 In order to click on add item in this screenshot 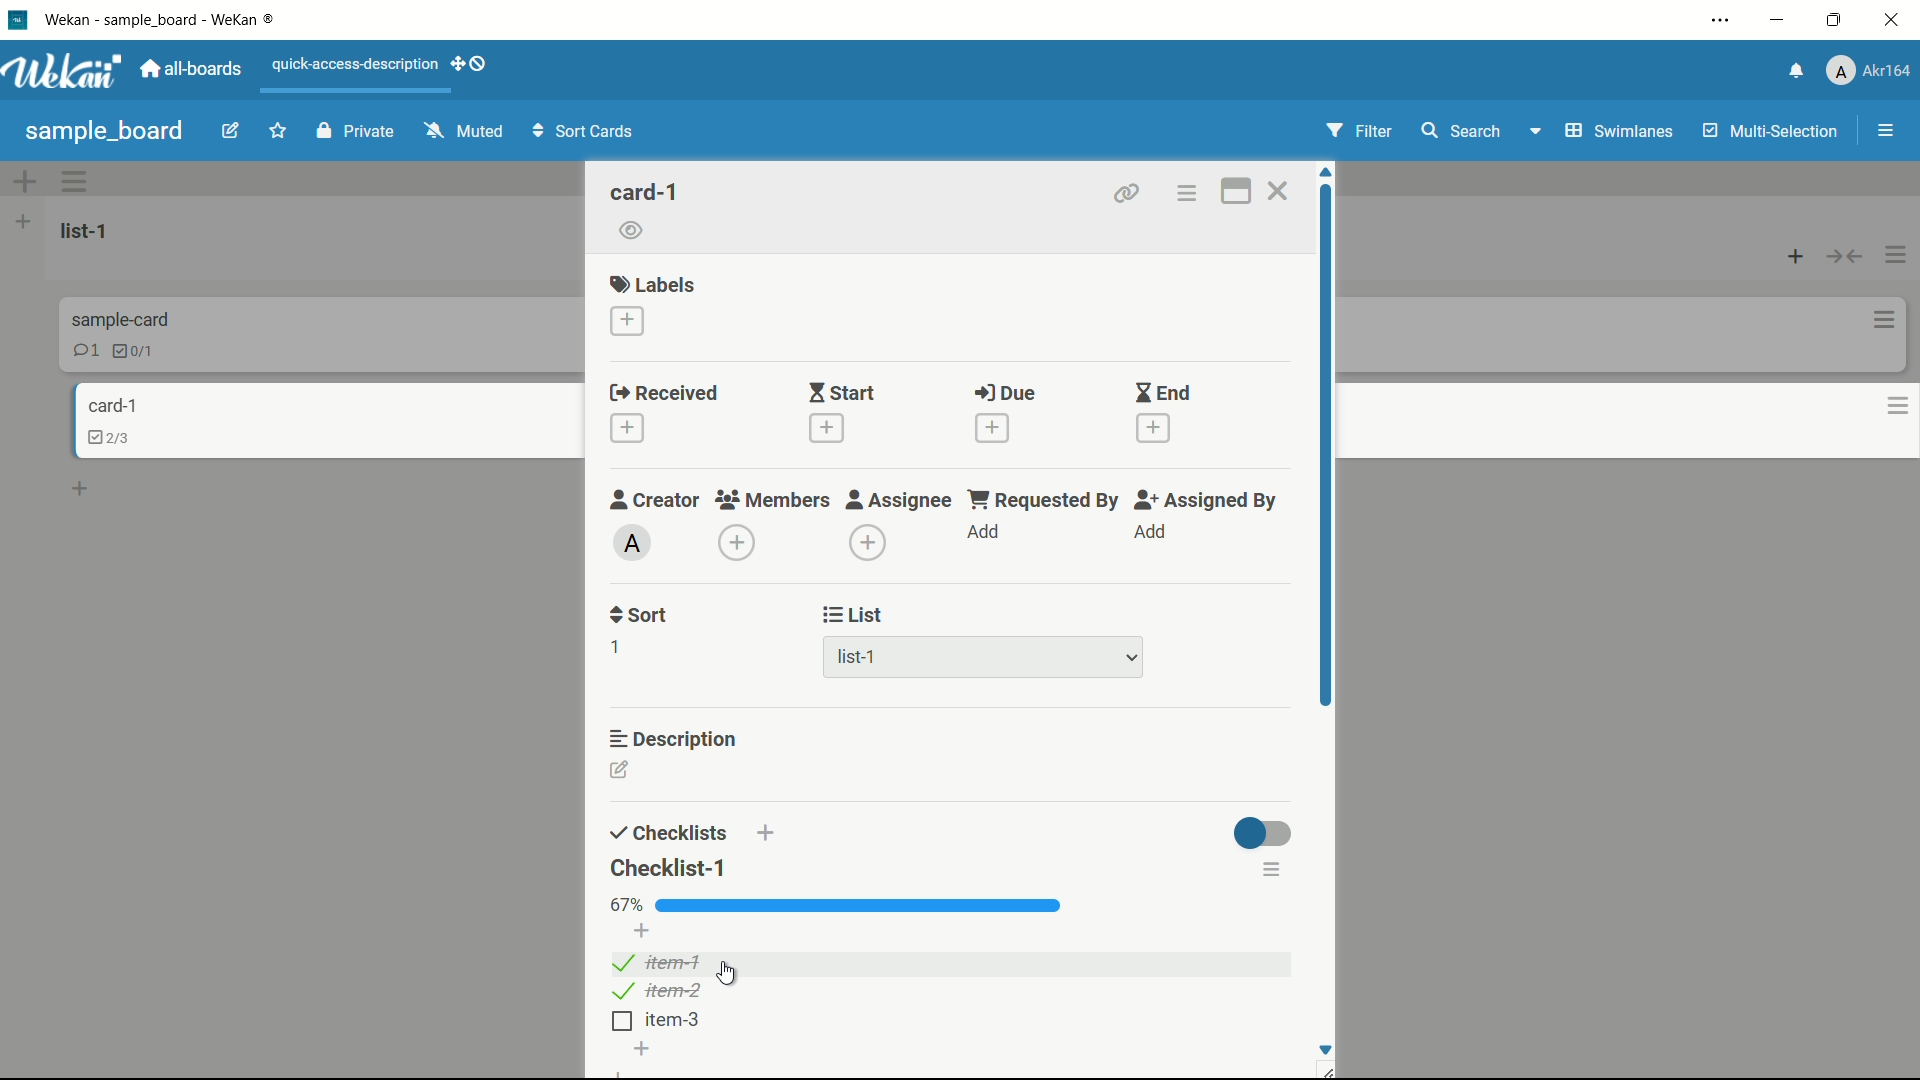, I will do `click(643, 930)`.